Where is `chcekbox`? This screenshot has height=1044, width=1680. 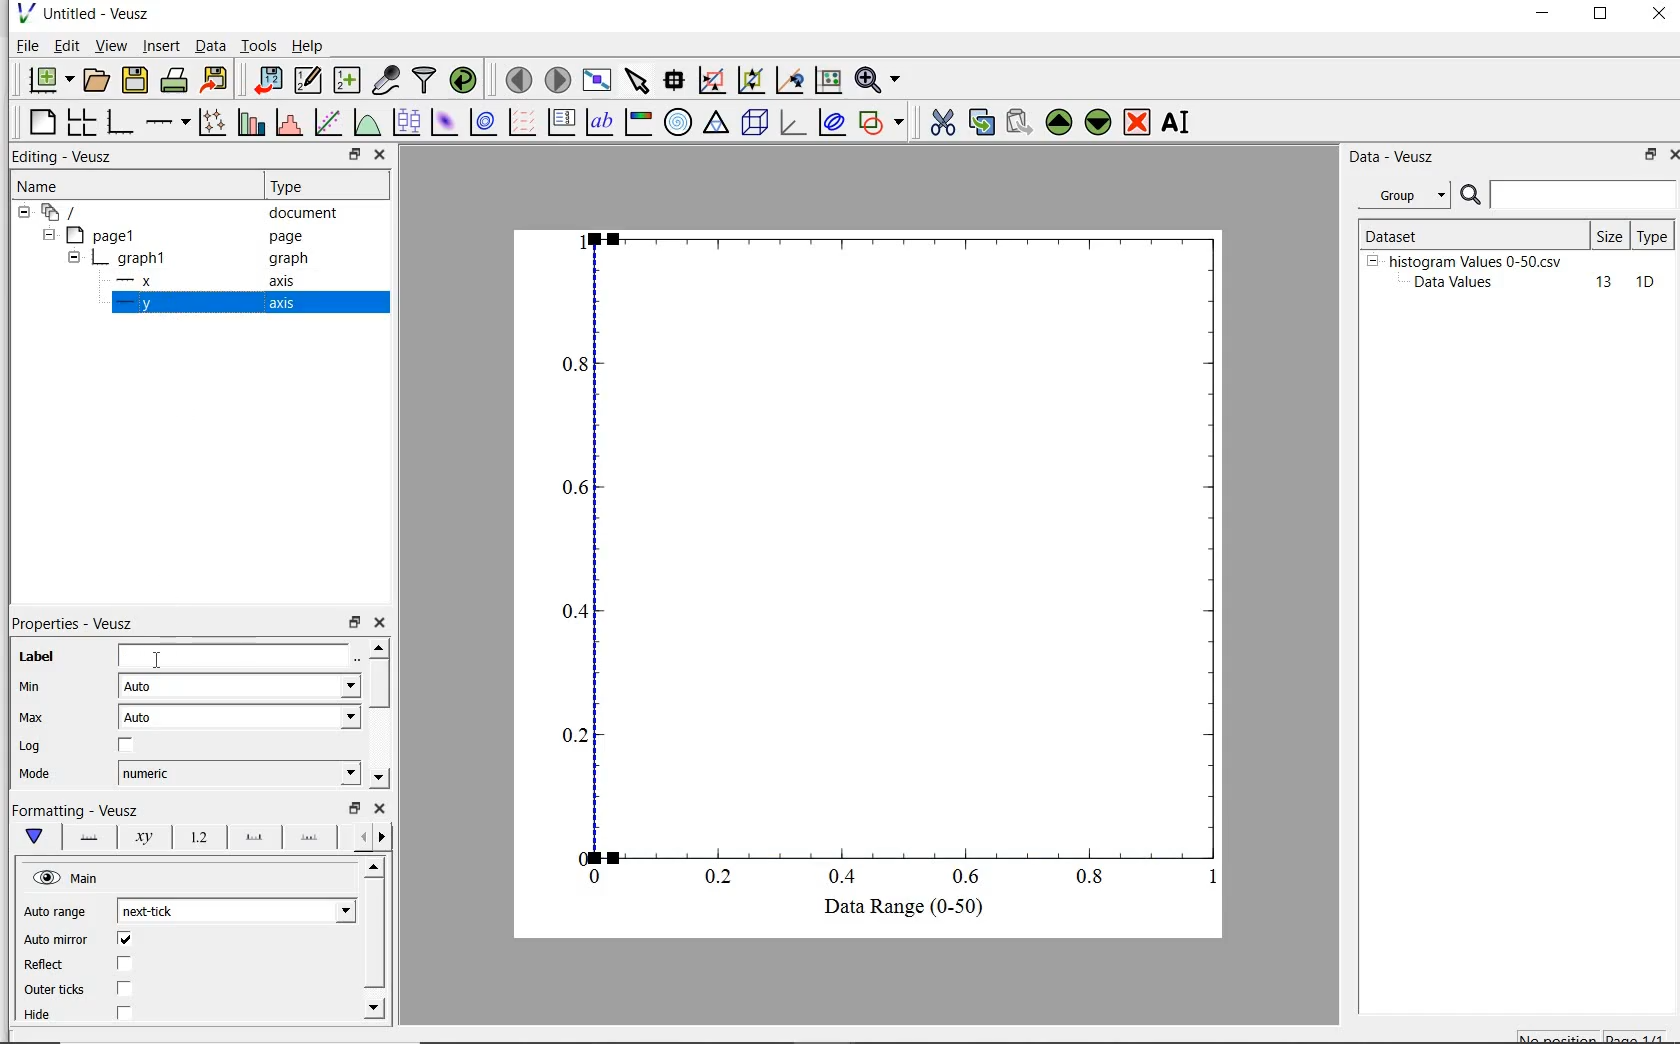 chcekbox is located at coordinates (128, 746).